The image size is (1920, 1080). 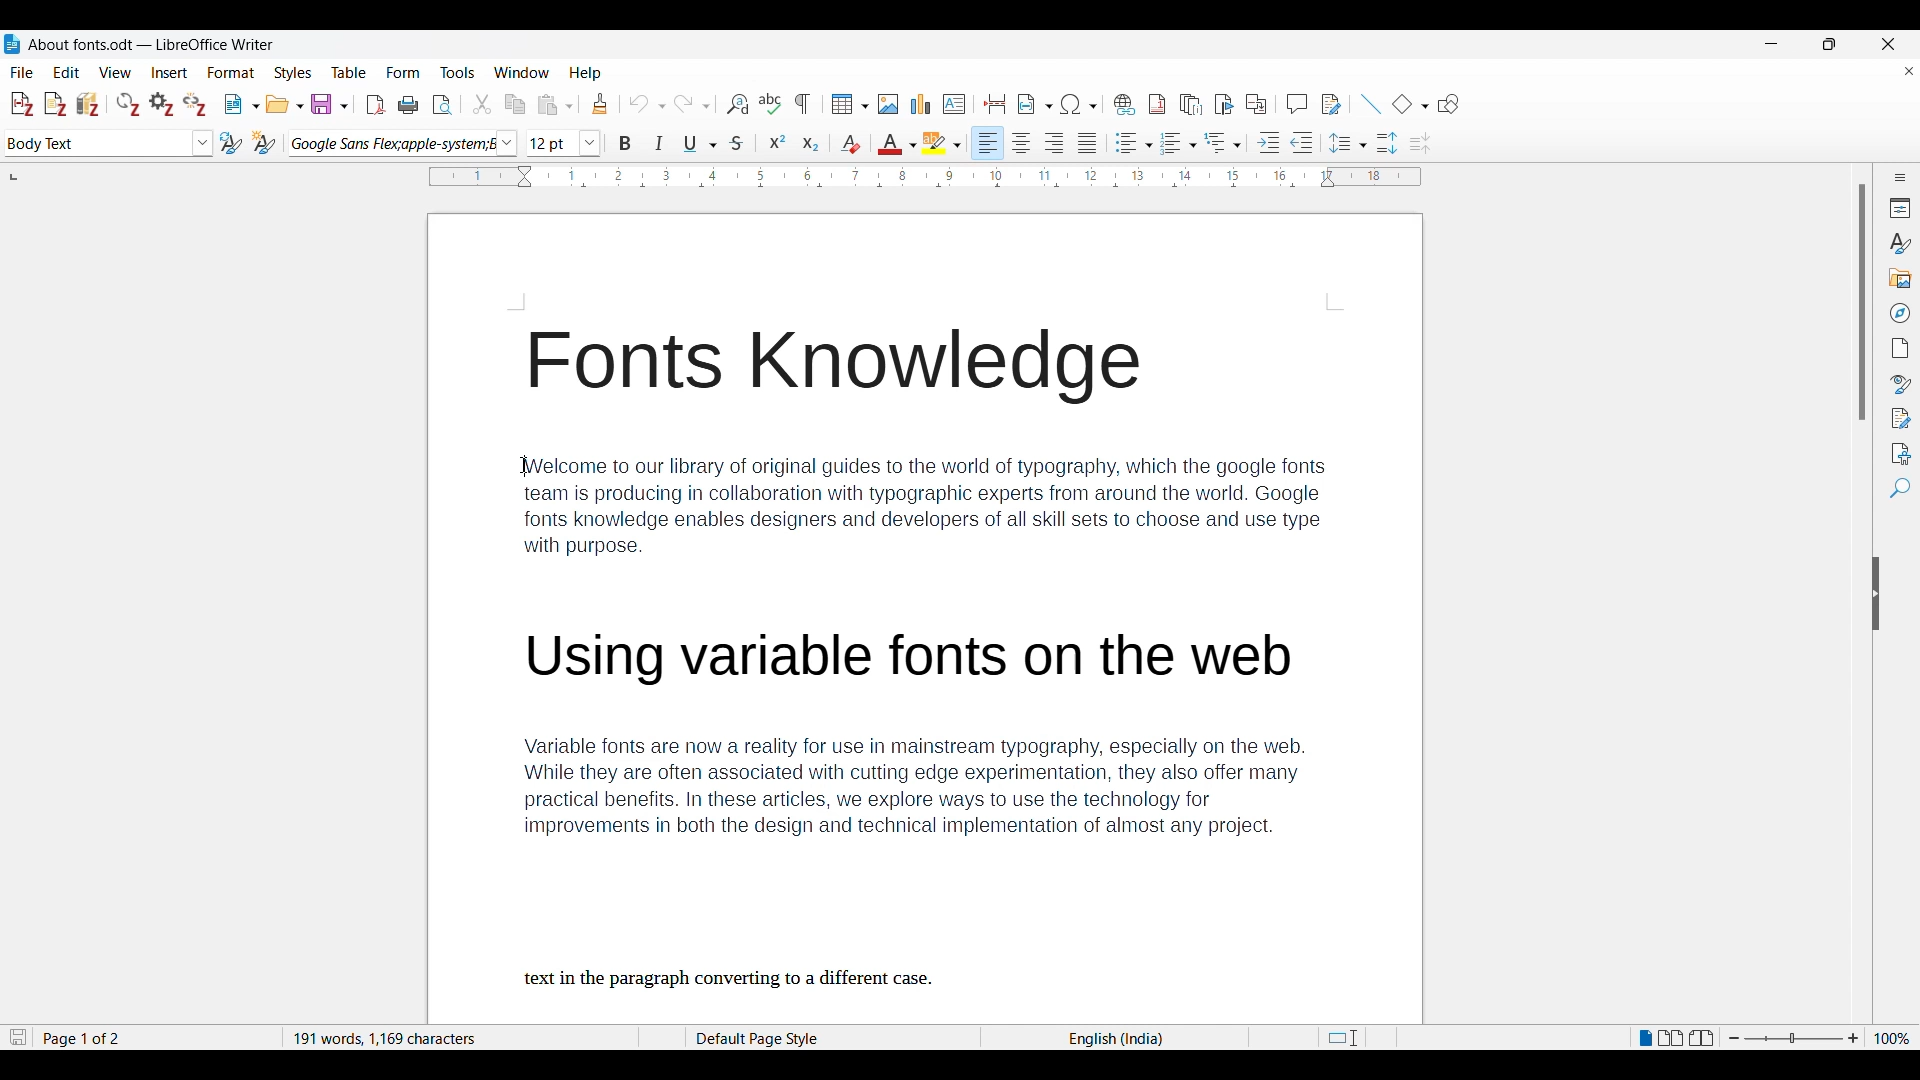 What do you see at coordinates (293, 73) in the screenshot?
I see `Styles menu` at bounding box center [293, 73].